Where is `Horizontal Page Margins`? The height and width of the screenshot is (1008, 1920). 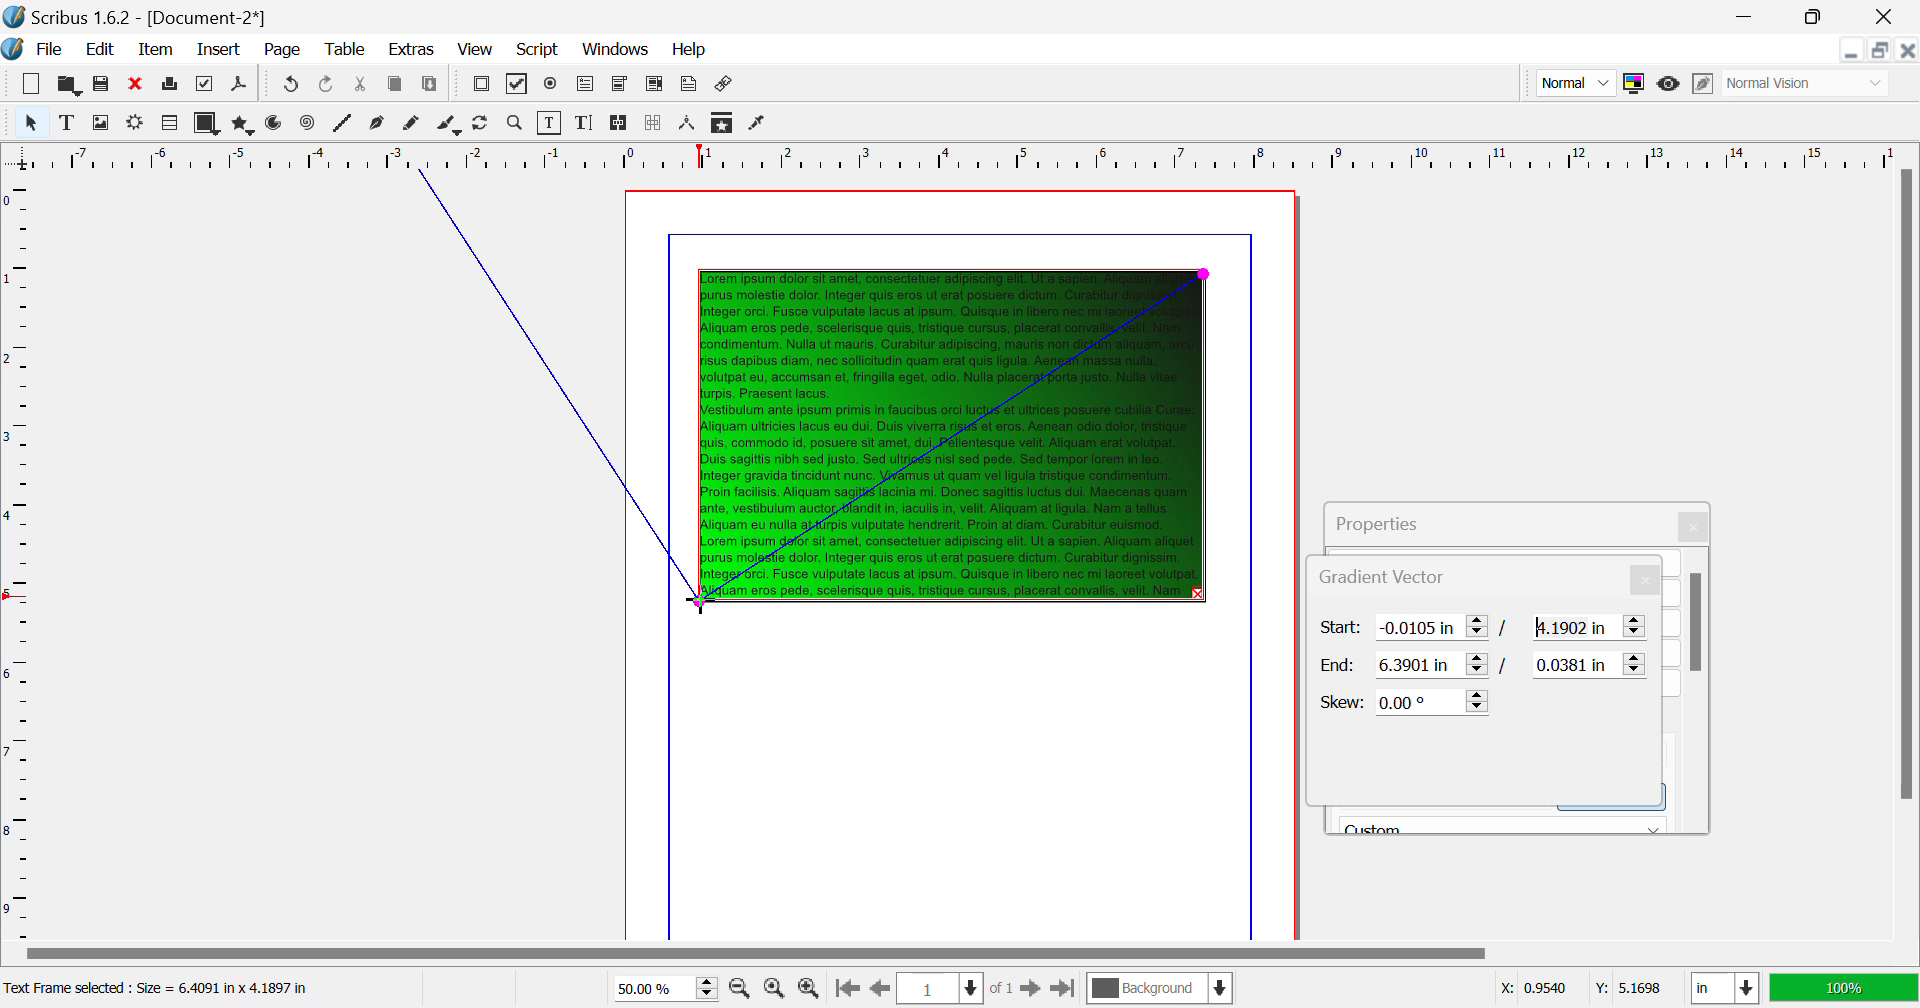 Horizontal Page Margins is located at coordinates (19, 557).